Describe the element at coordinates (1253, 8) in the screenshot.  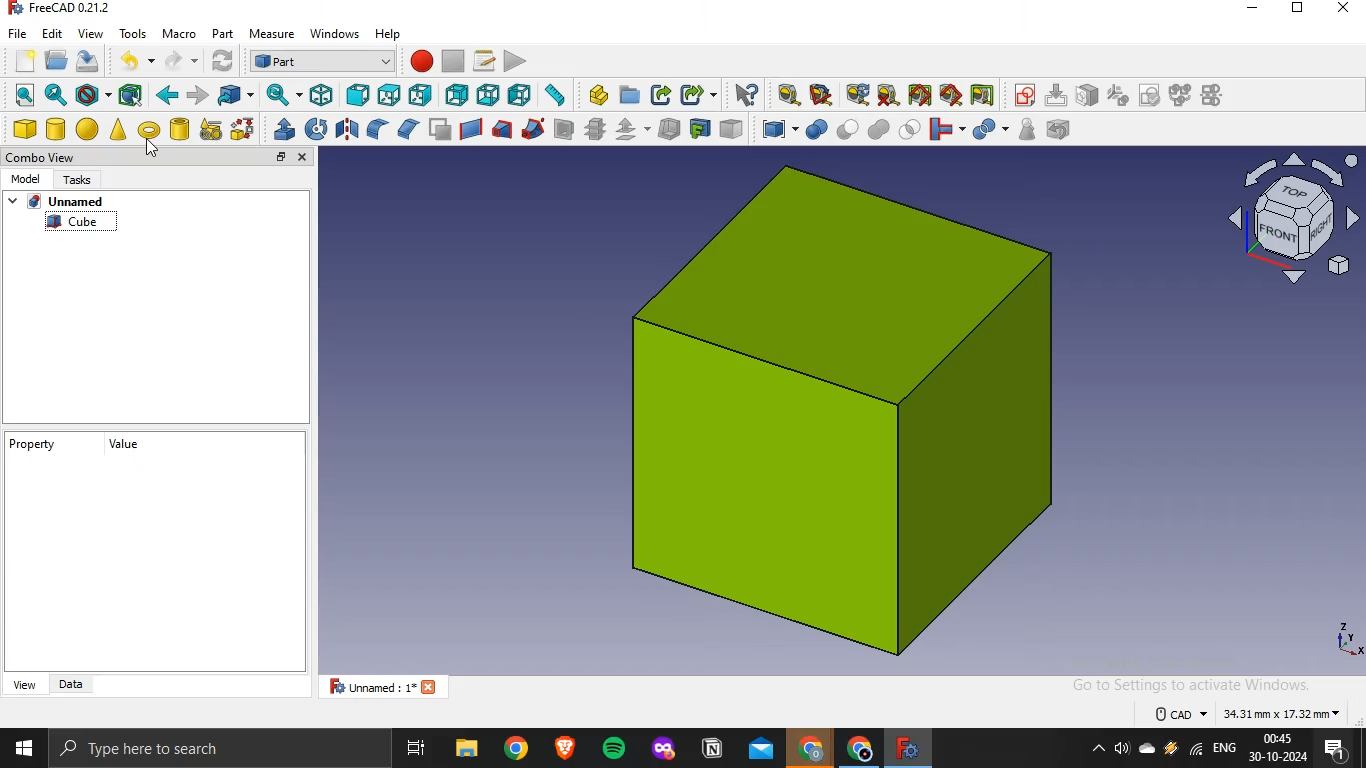
I see `minimize` at that location.